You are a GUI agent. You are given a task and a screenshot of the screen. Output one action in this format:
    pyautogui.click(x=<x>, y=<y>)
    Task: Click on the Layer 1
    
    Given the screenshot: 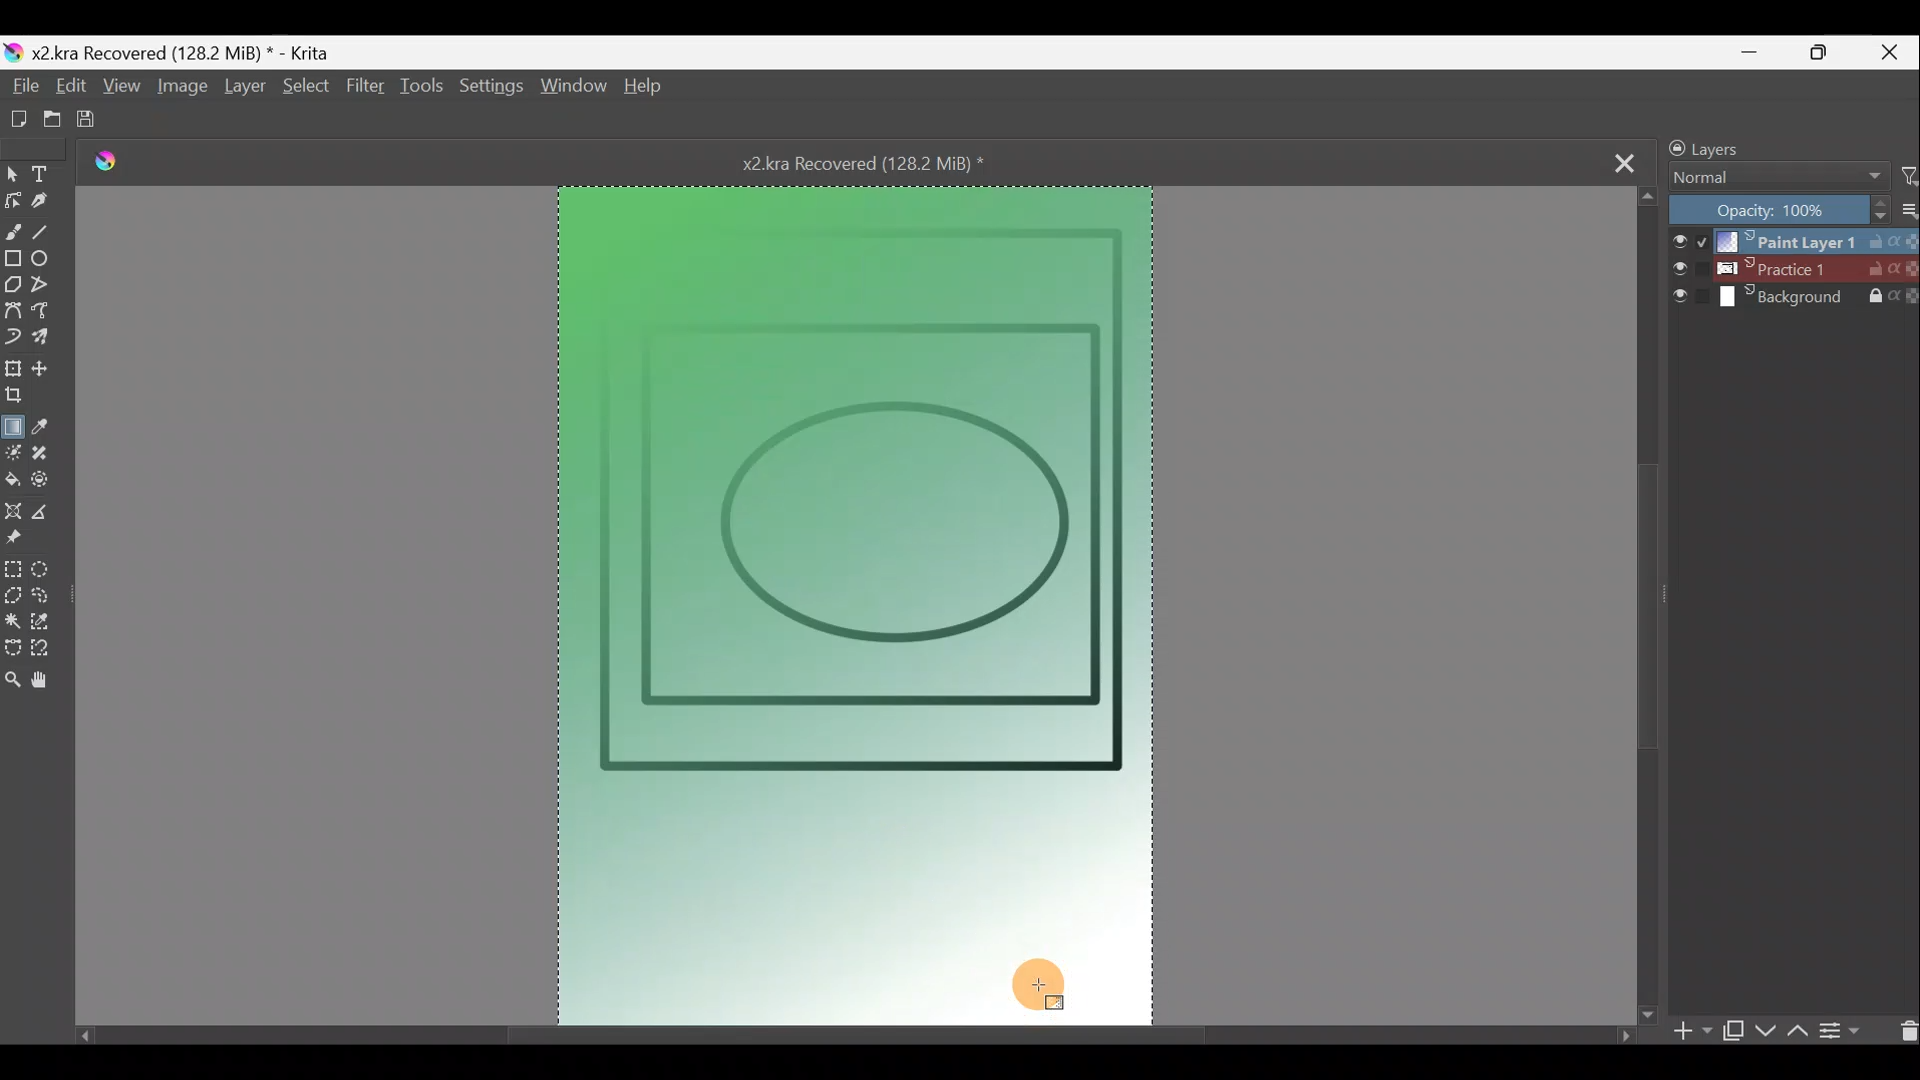 What is the action you would take?
    pyautogui.click(x=1790, y=239)
    